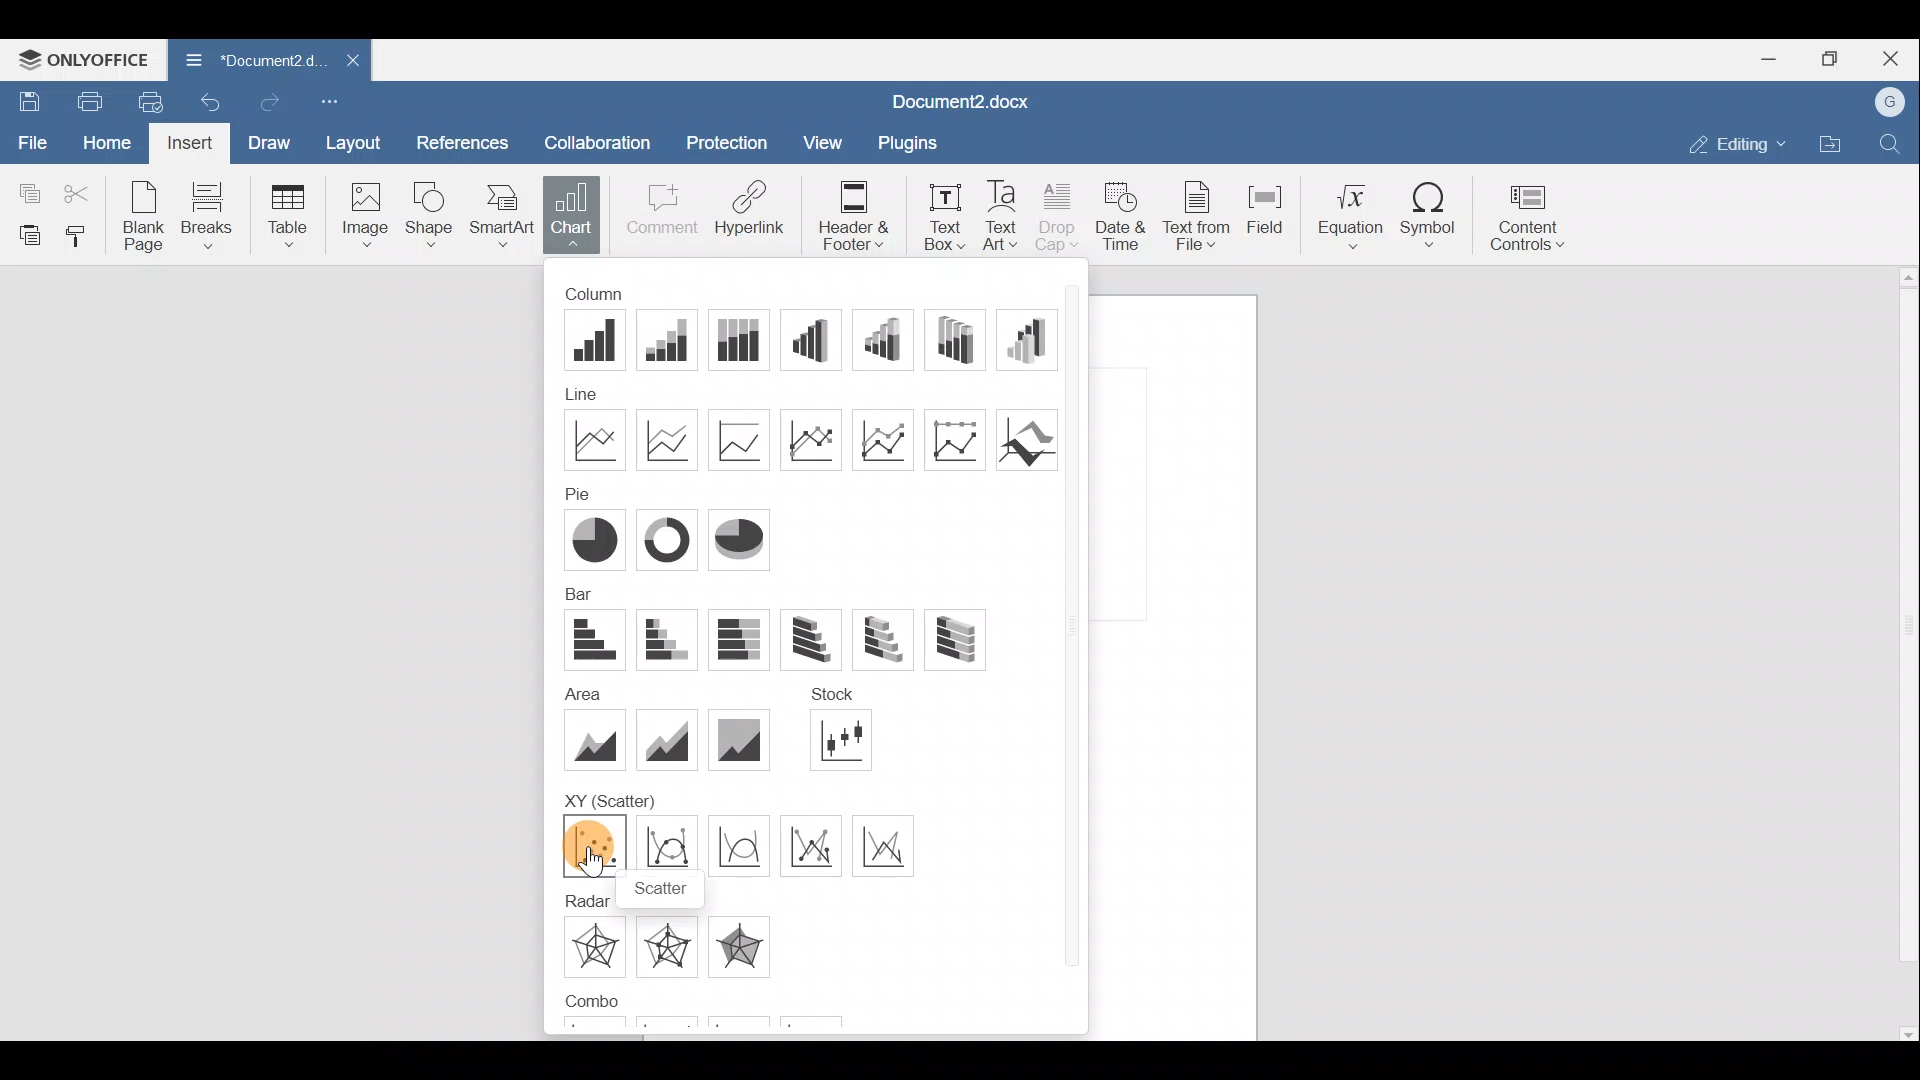 This screenshot has width=1920, height=1080. I want to click on Text from file, so click(1196, 214).